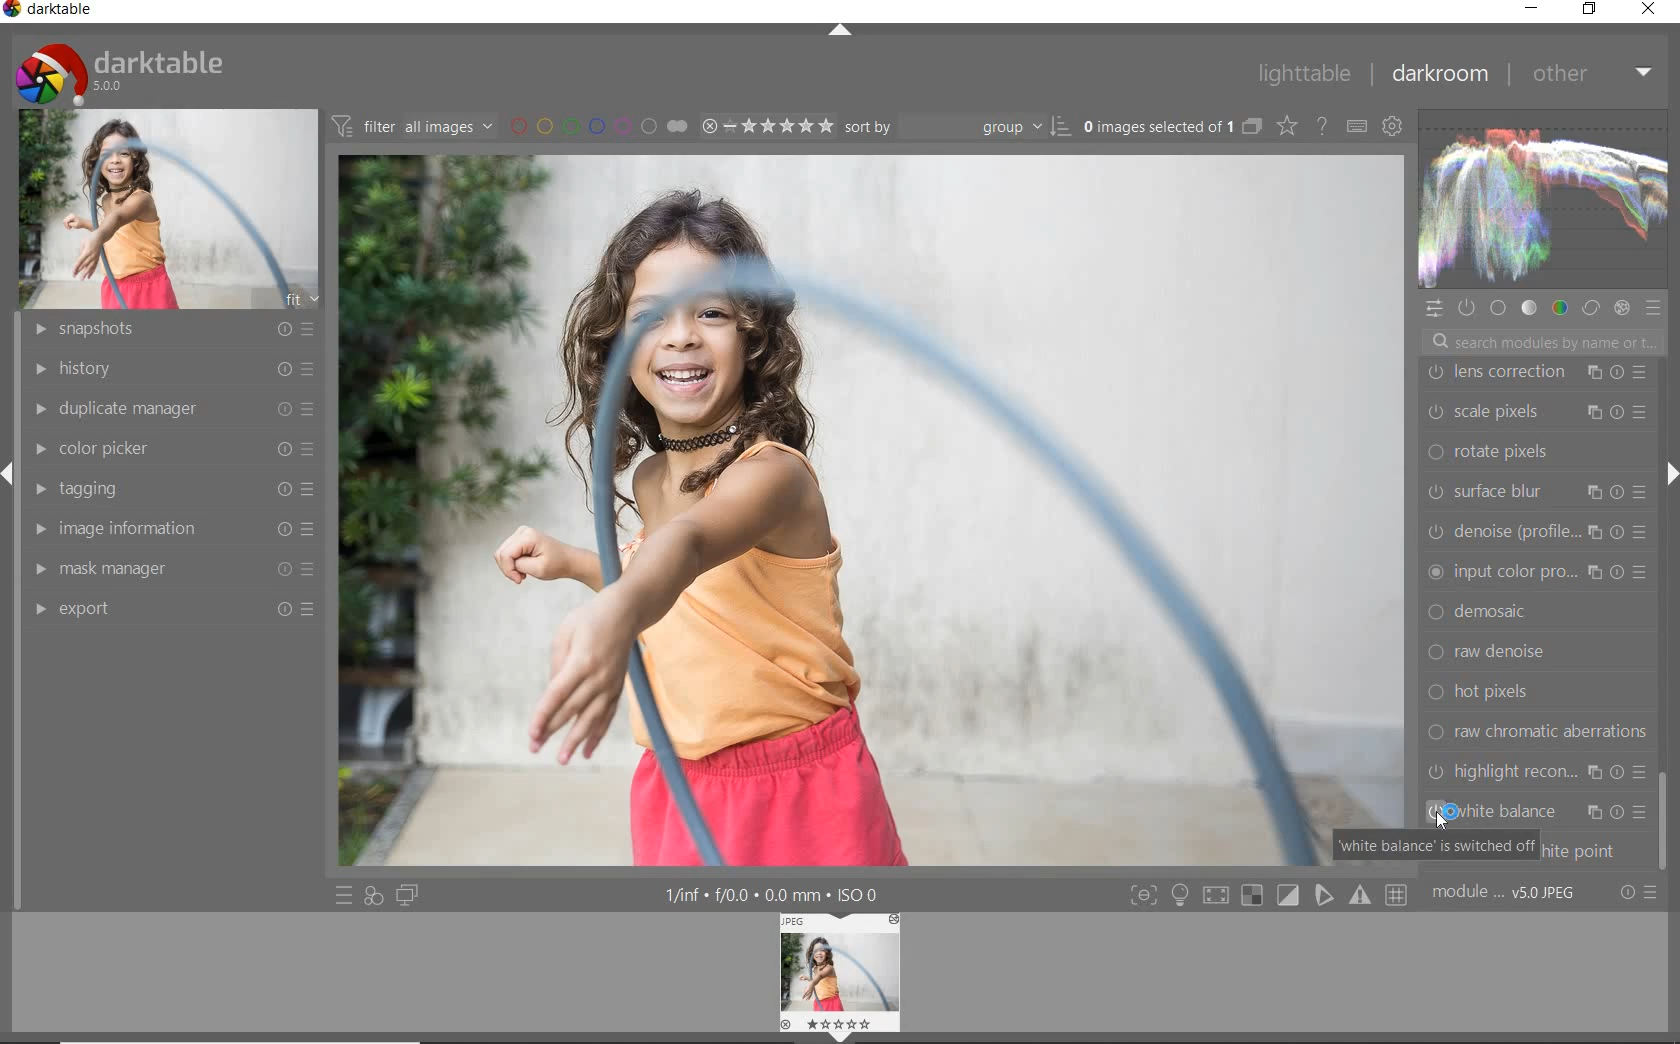  What do you see at coordinates (1142, 895) in the screenshot?
I see `toggle mode` at bounding box center [1142, 895].